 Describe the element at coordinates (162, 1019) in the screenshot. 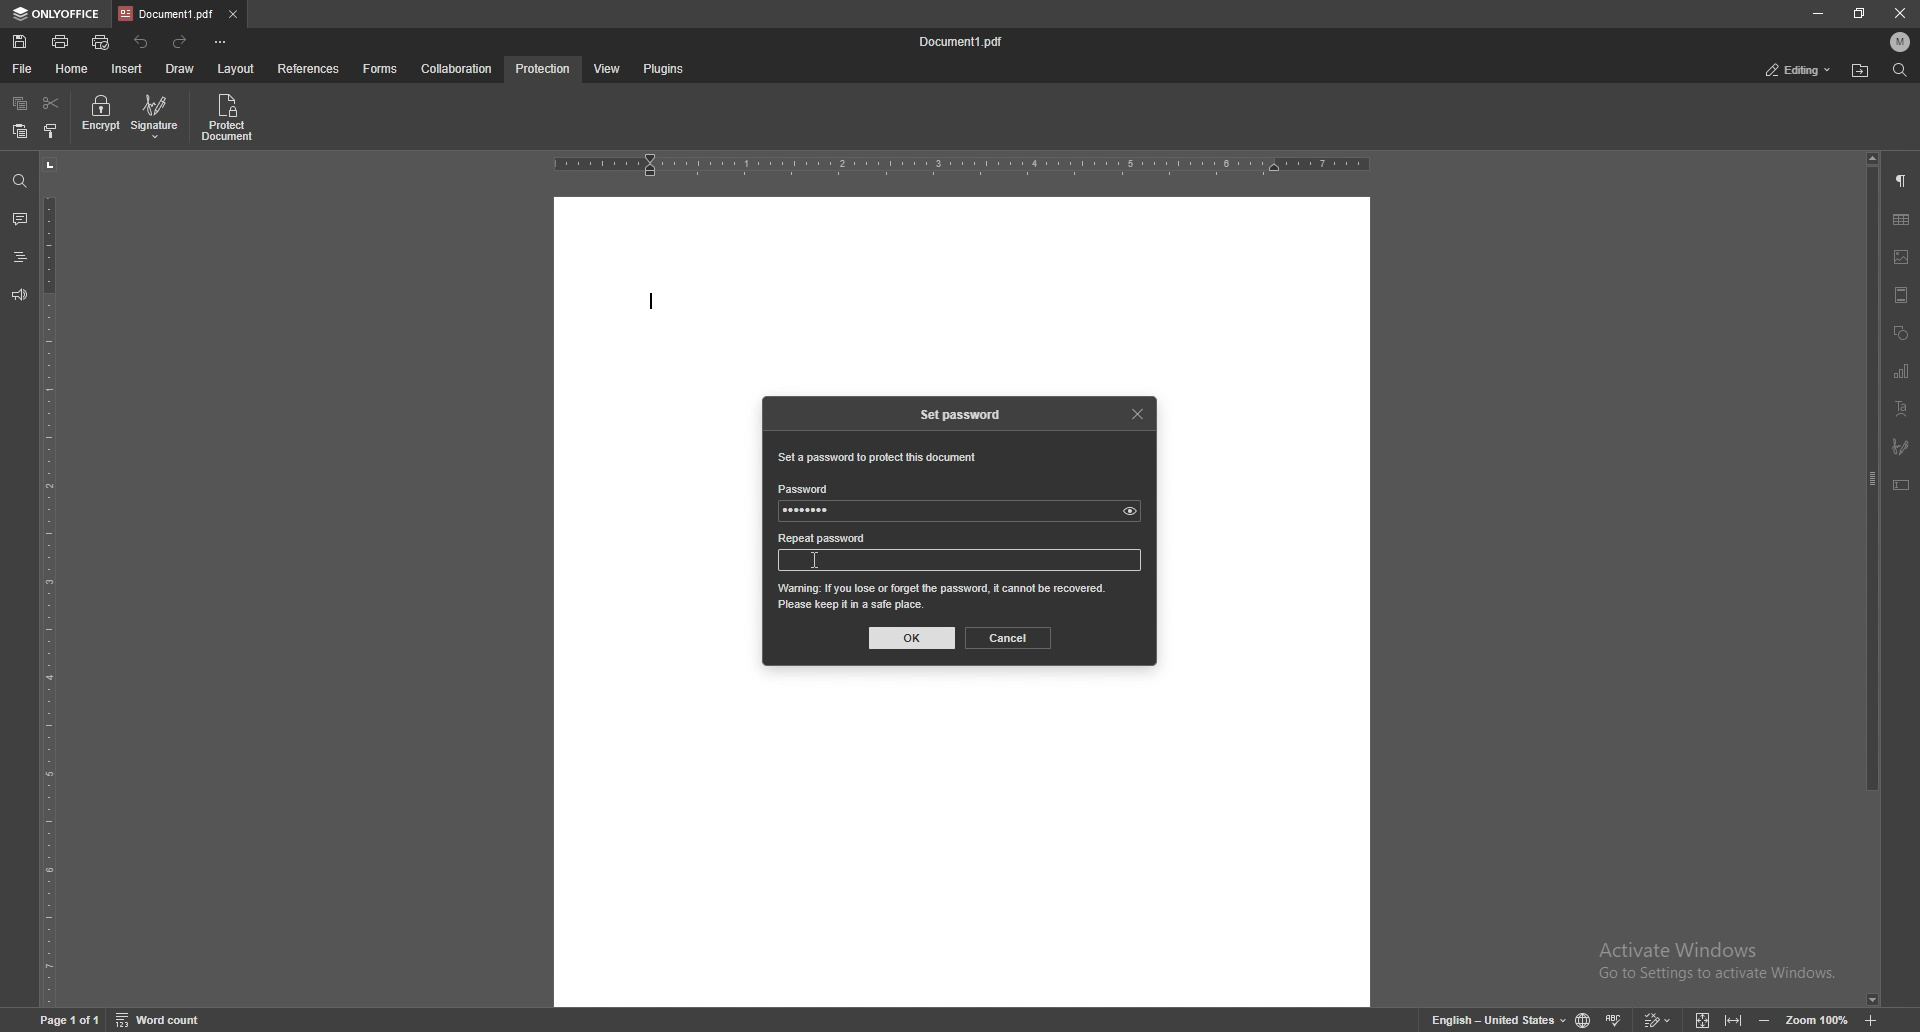

I see `word count` at that location.